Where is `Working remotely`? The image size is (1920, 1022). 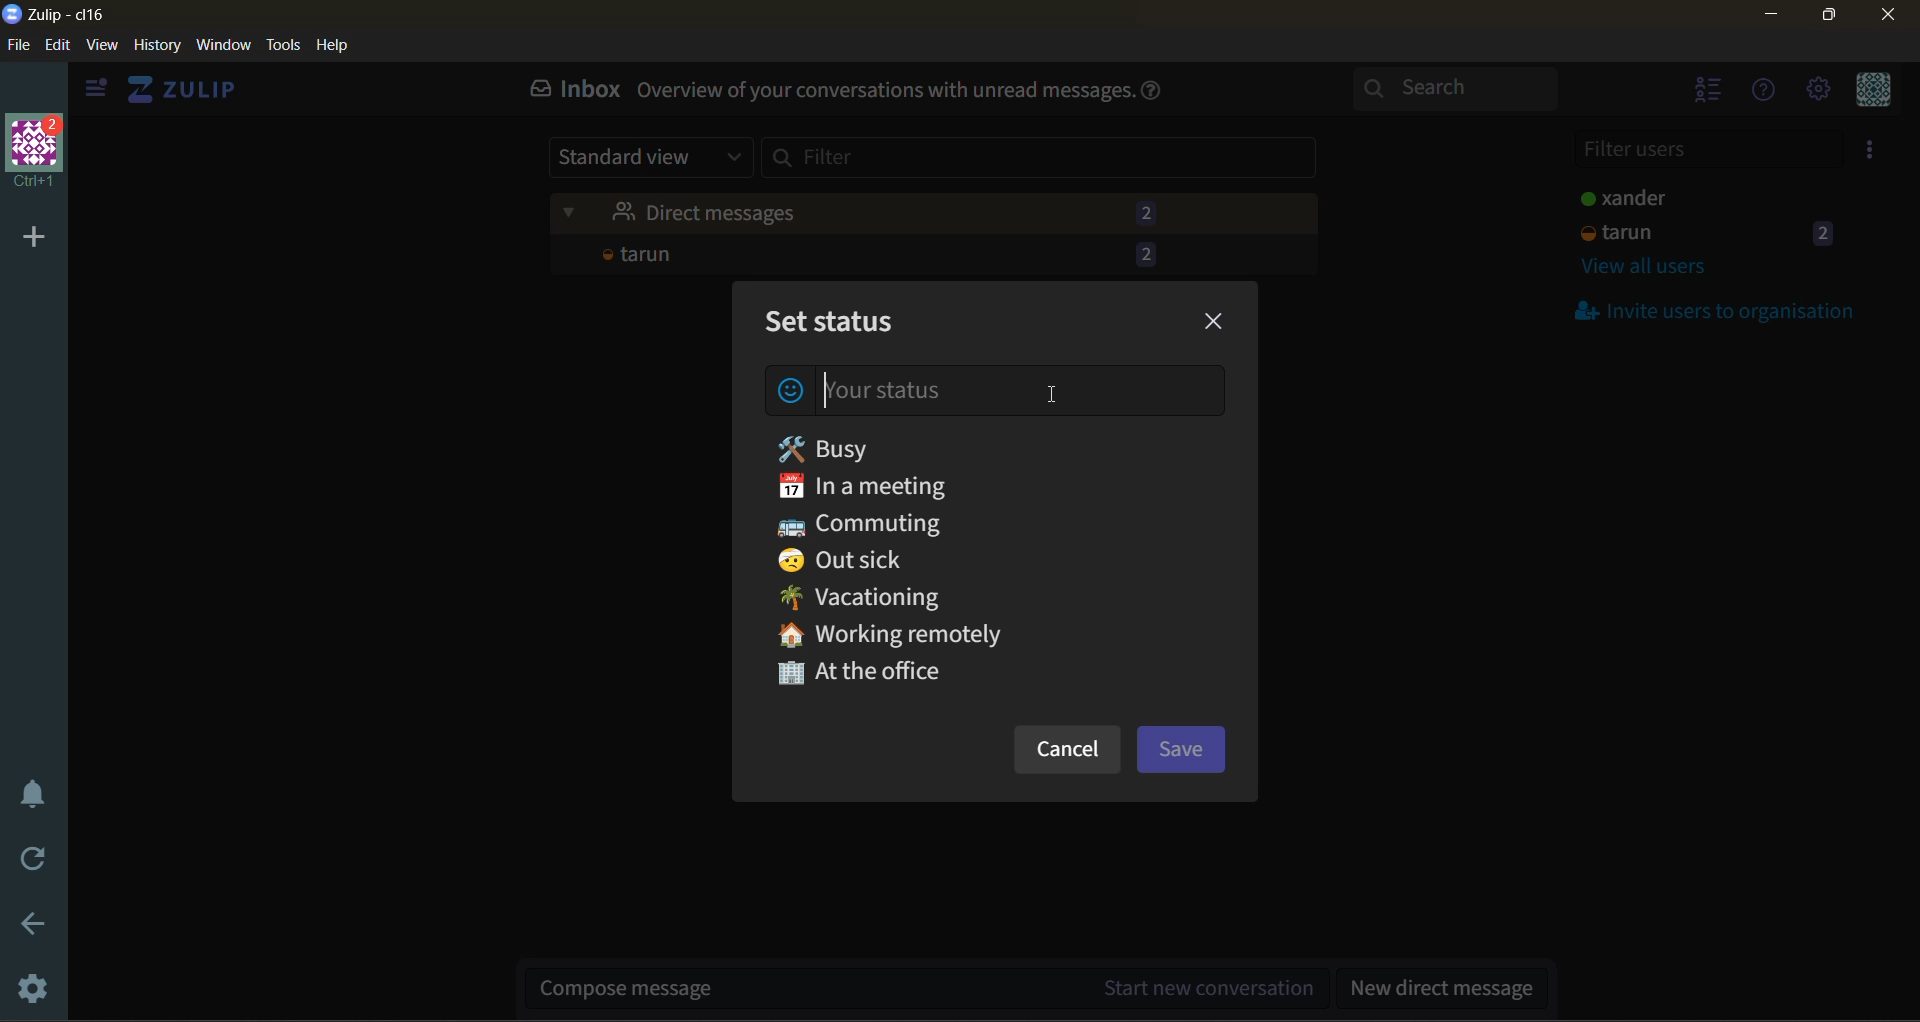
Working remotely is located at coordinates (910, 634).